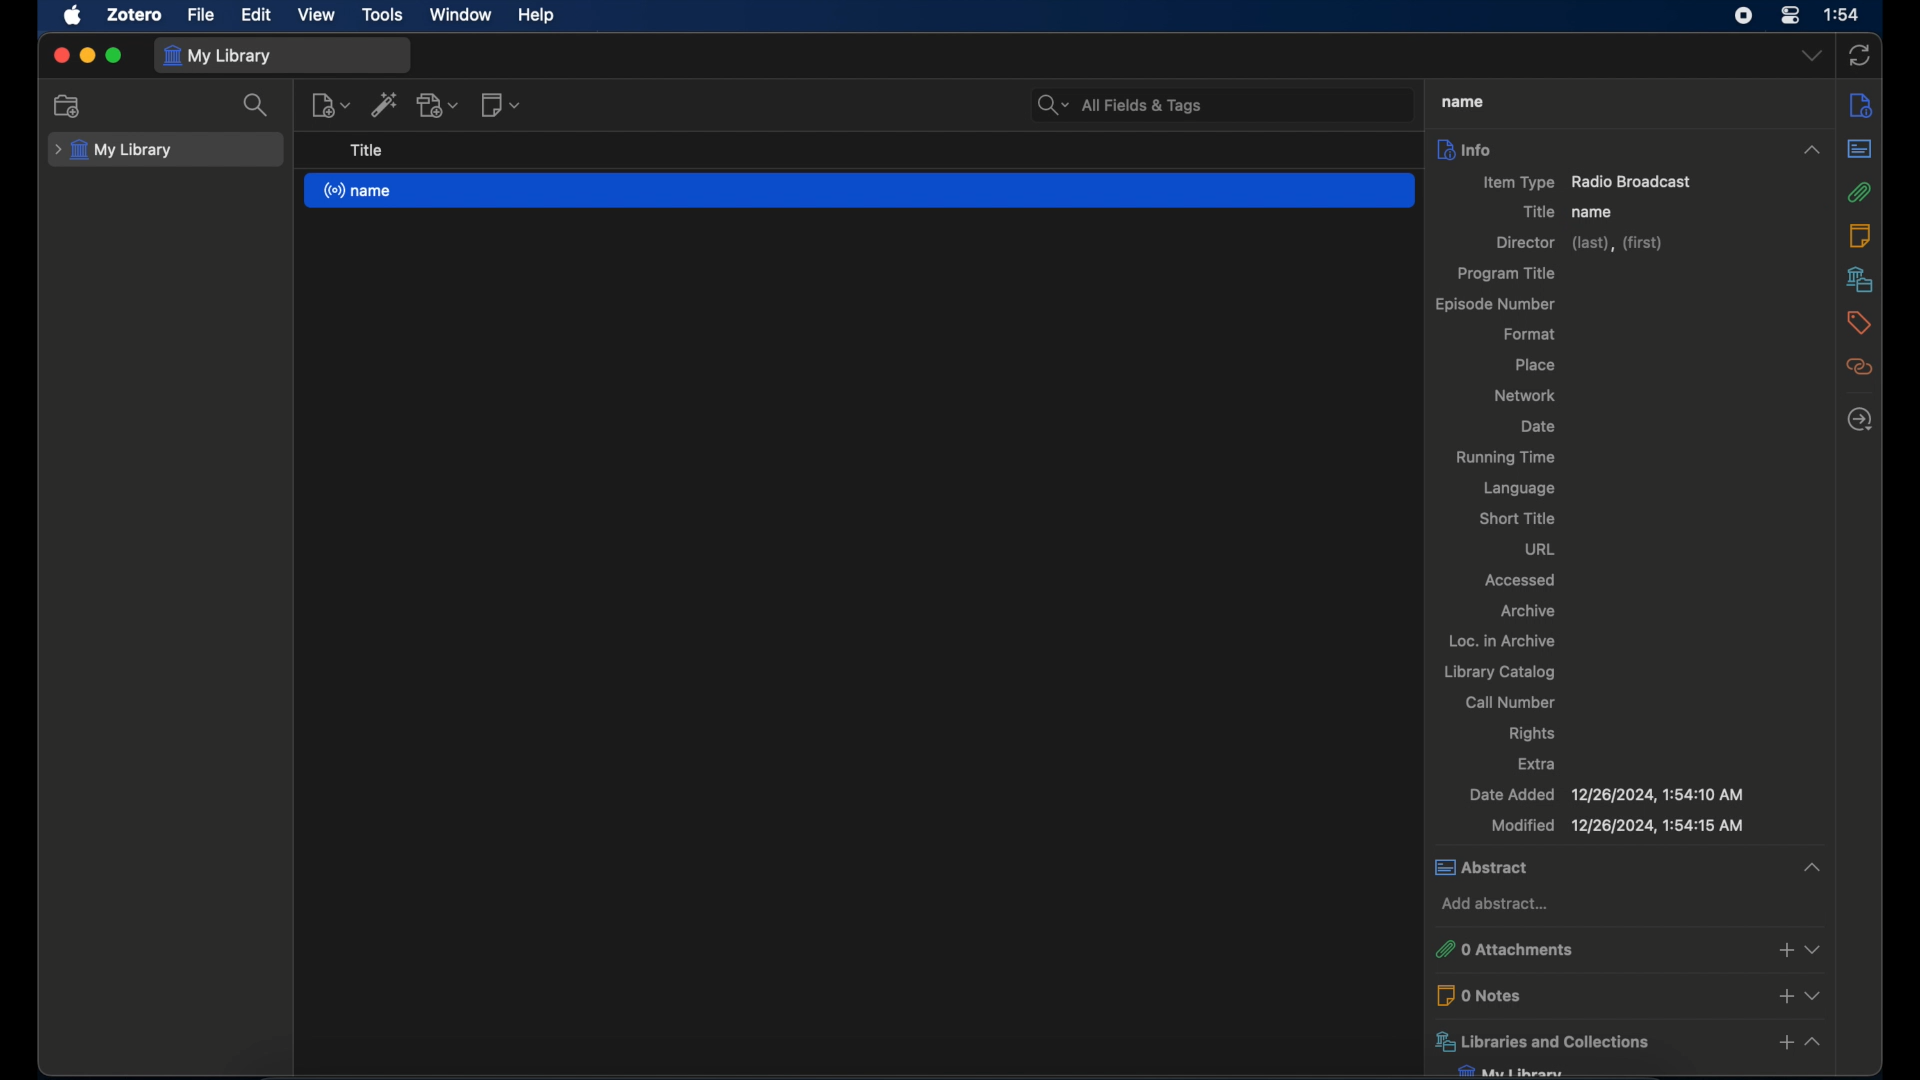 The image size is (1920, 1080). I want to click on title, so click(1536, 211).